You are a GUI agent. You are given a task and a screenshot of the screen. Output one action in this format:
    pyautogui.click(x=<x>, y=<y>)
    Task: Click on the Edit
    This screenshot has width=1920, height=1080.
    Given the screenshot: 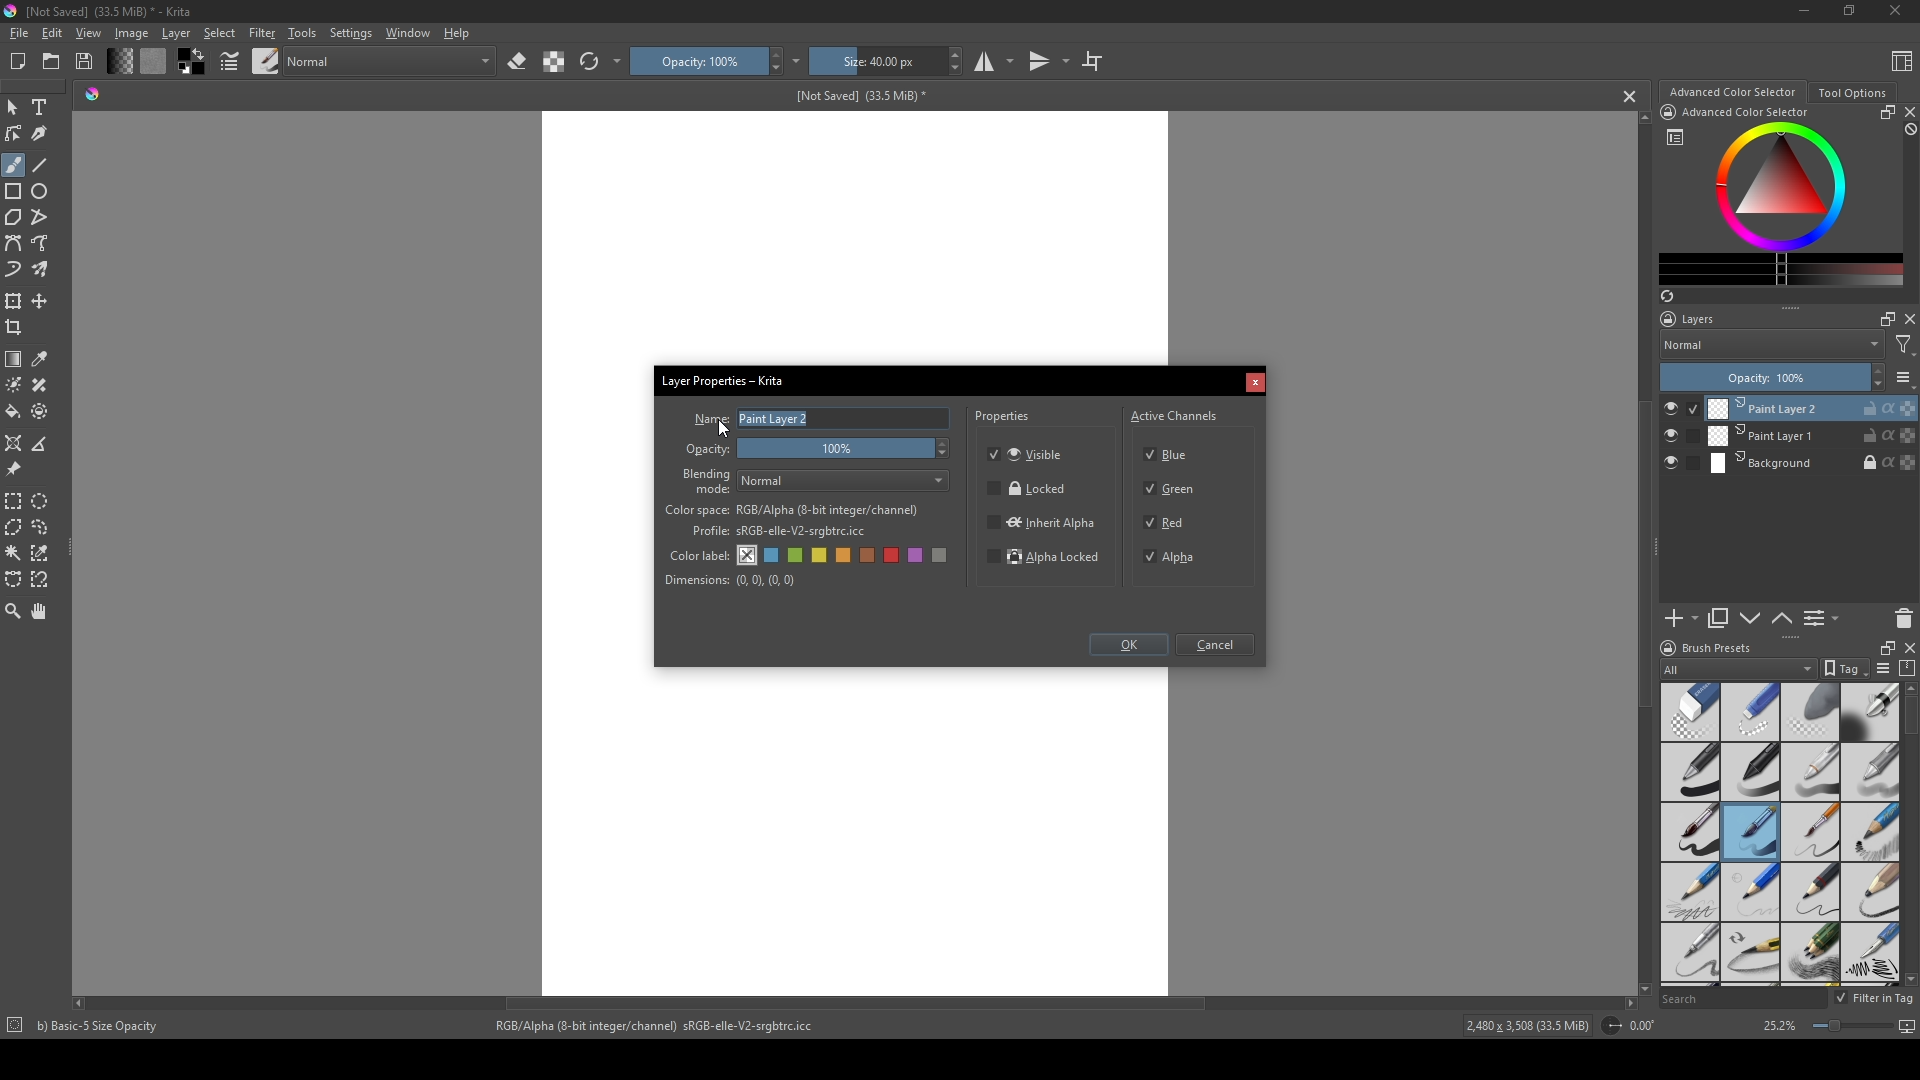 What is the action you would take?
    pyautogui.click(x=51, y=33)
    